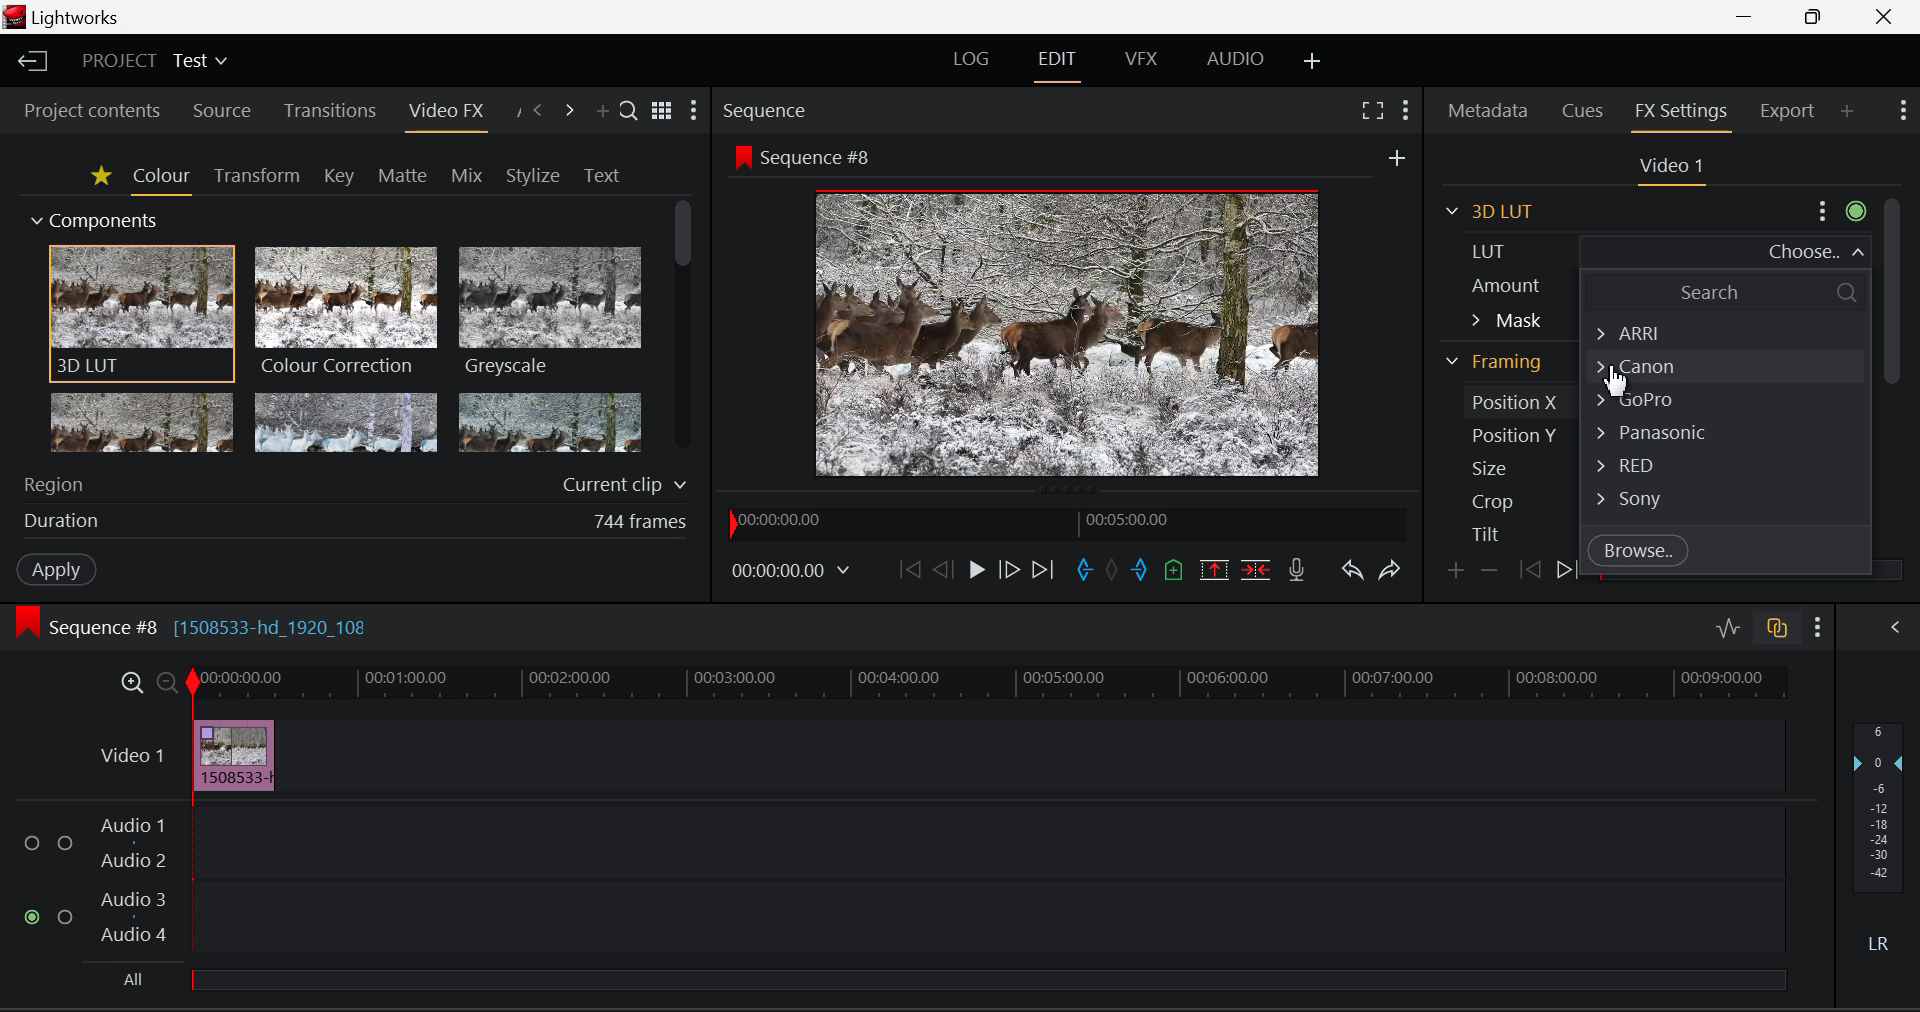 This screenshot has height=1012, width=1920. What do you see at coordinates (1784, 114) in the screenshot?
I see `Export` at bounding box center [1784, 114].